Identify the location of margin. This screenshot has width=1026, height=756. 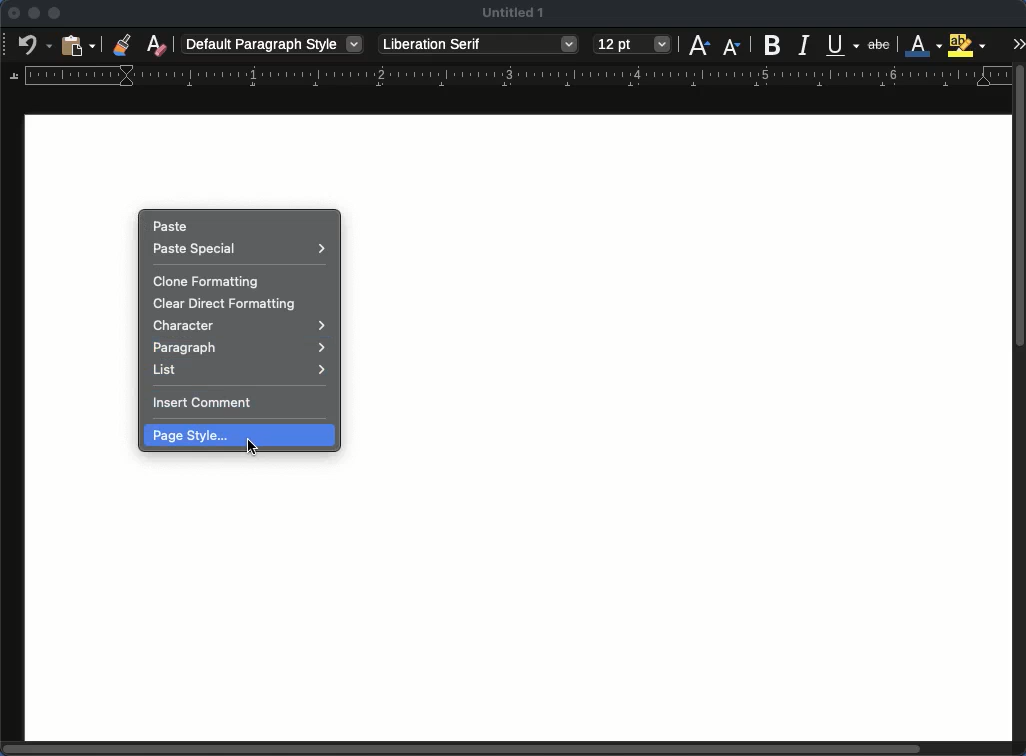
(510, 77).